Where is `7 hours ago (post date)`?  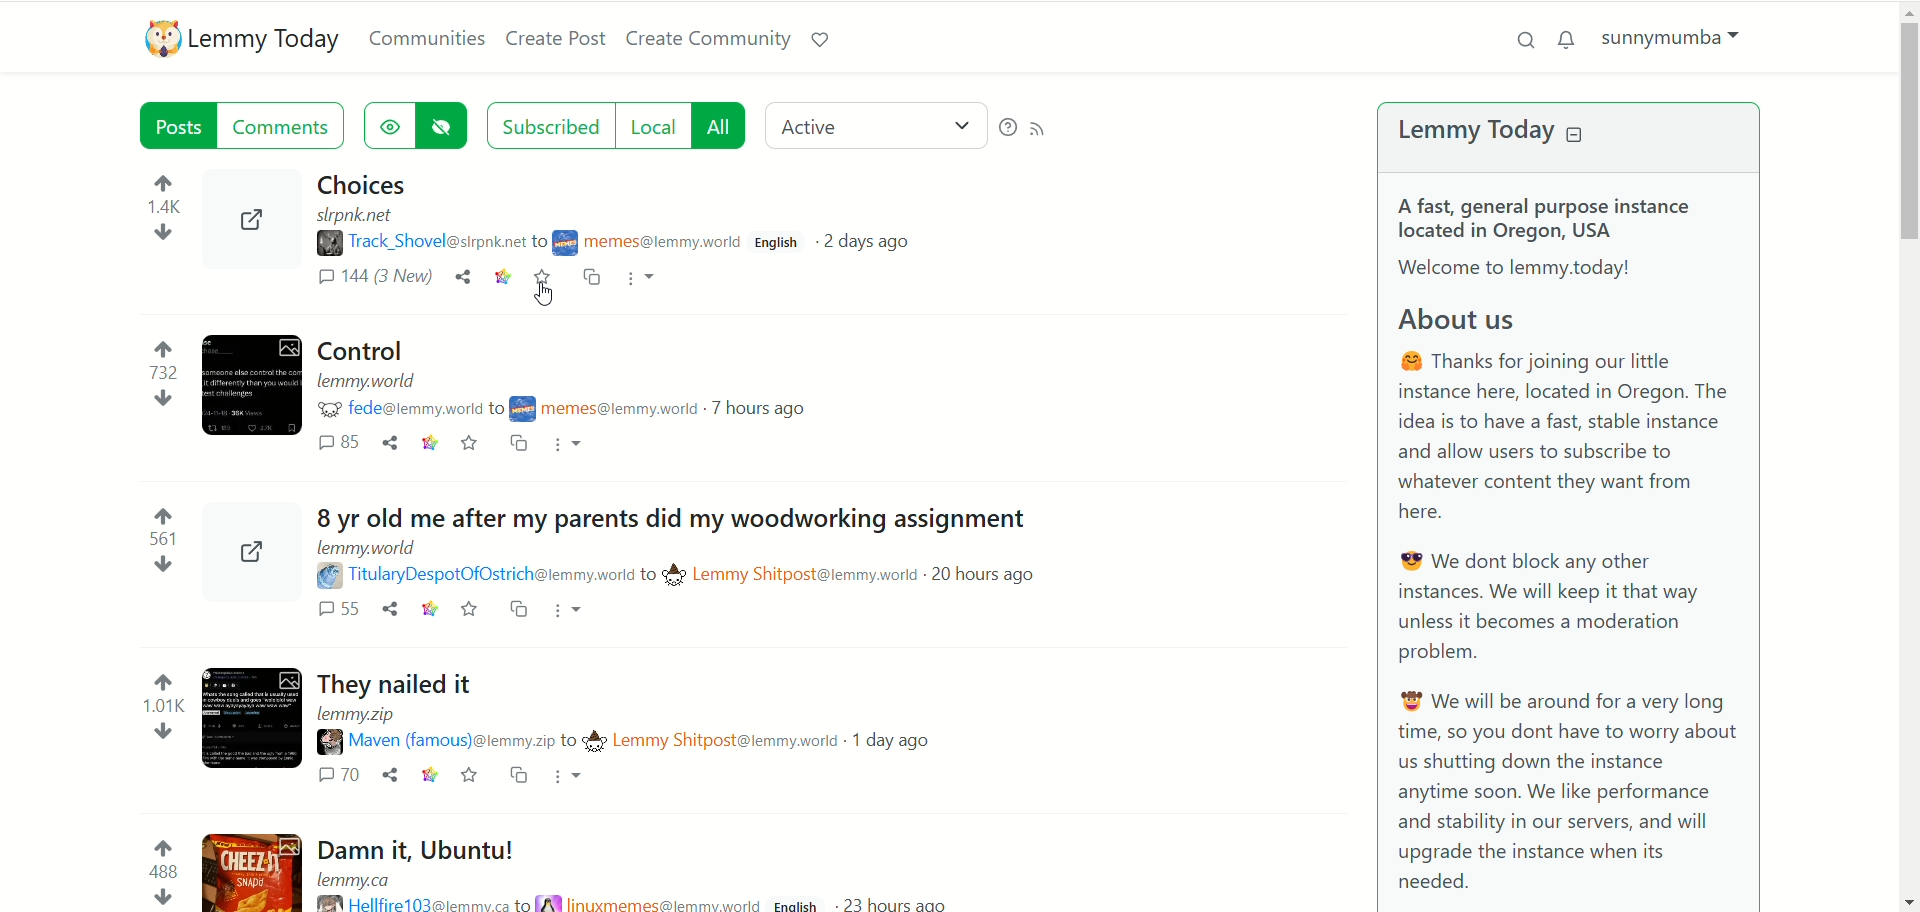 7 hours ago (post date) is located at coordinates (764, 412).